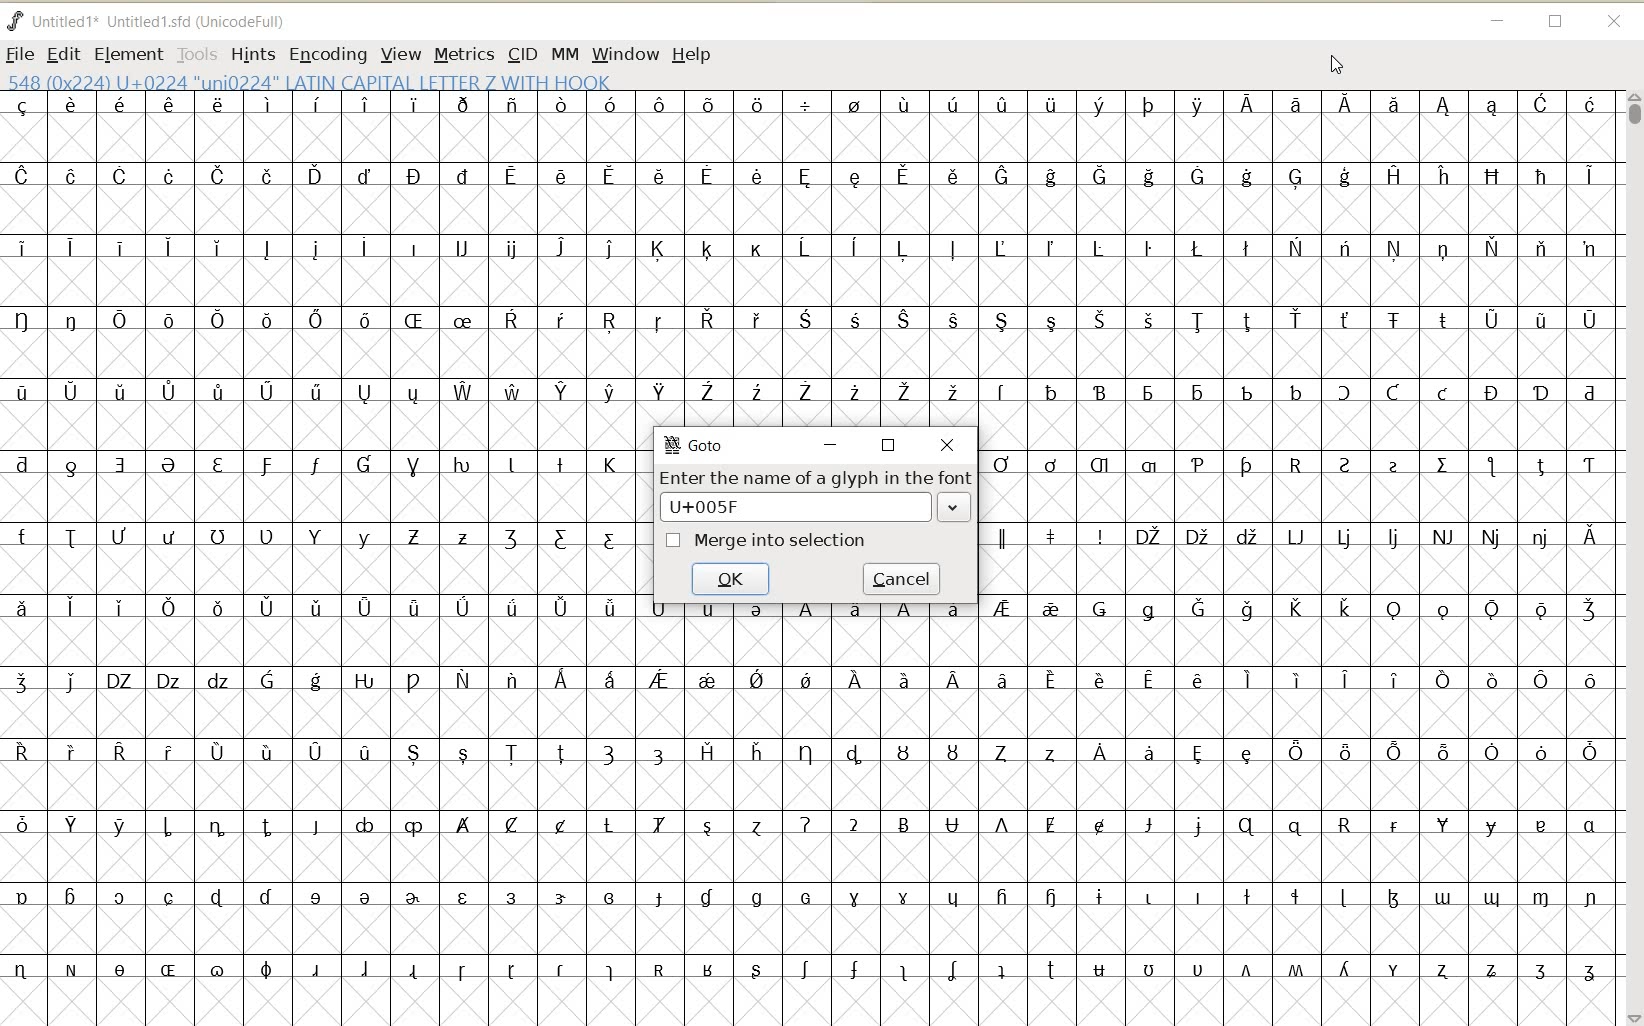 This screenshot has width=1644, height=1026. I want to click on ENCODING, so click(327, 55).